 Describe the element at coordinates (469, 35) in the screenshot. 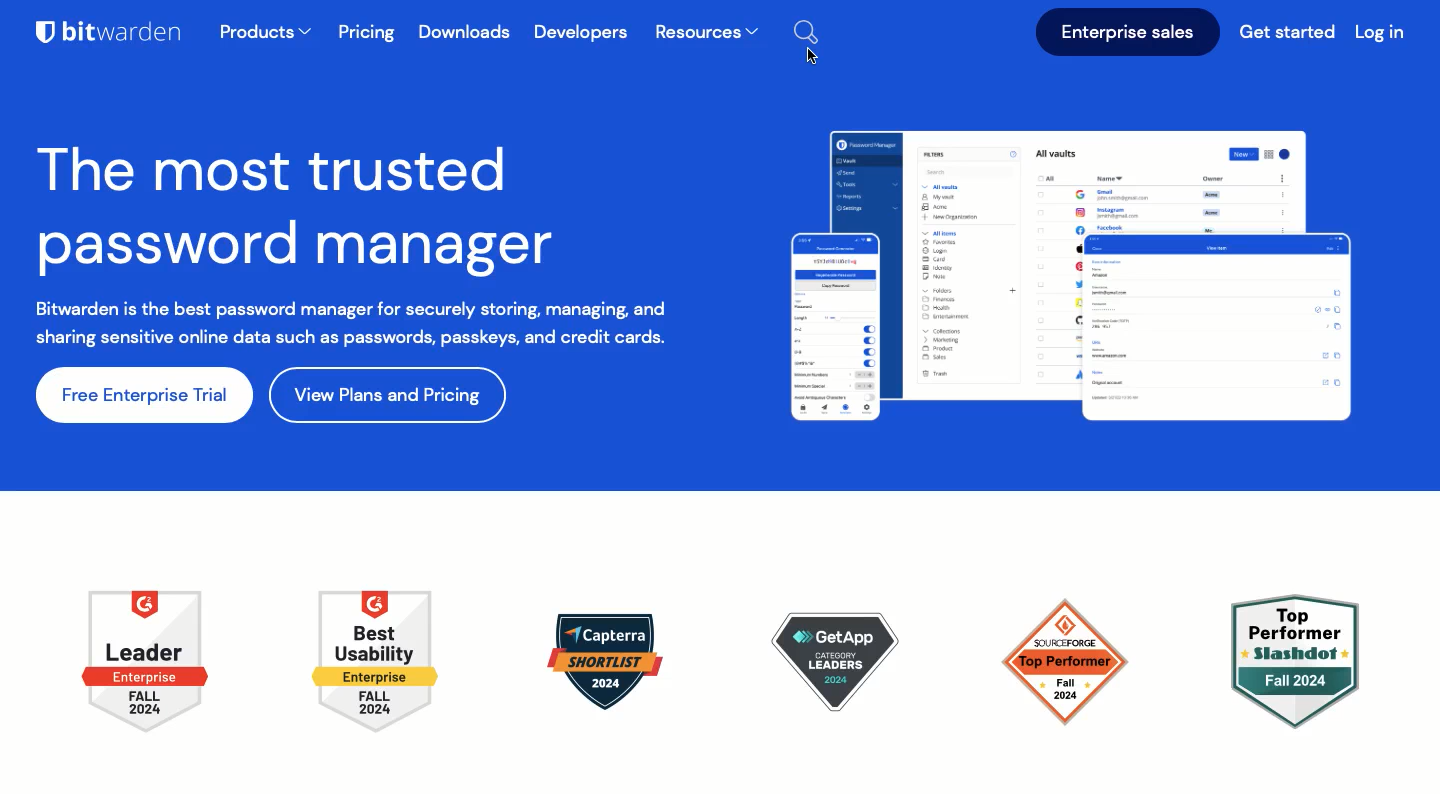

I see `Downloads` at that location.